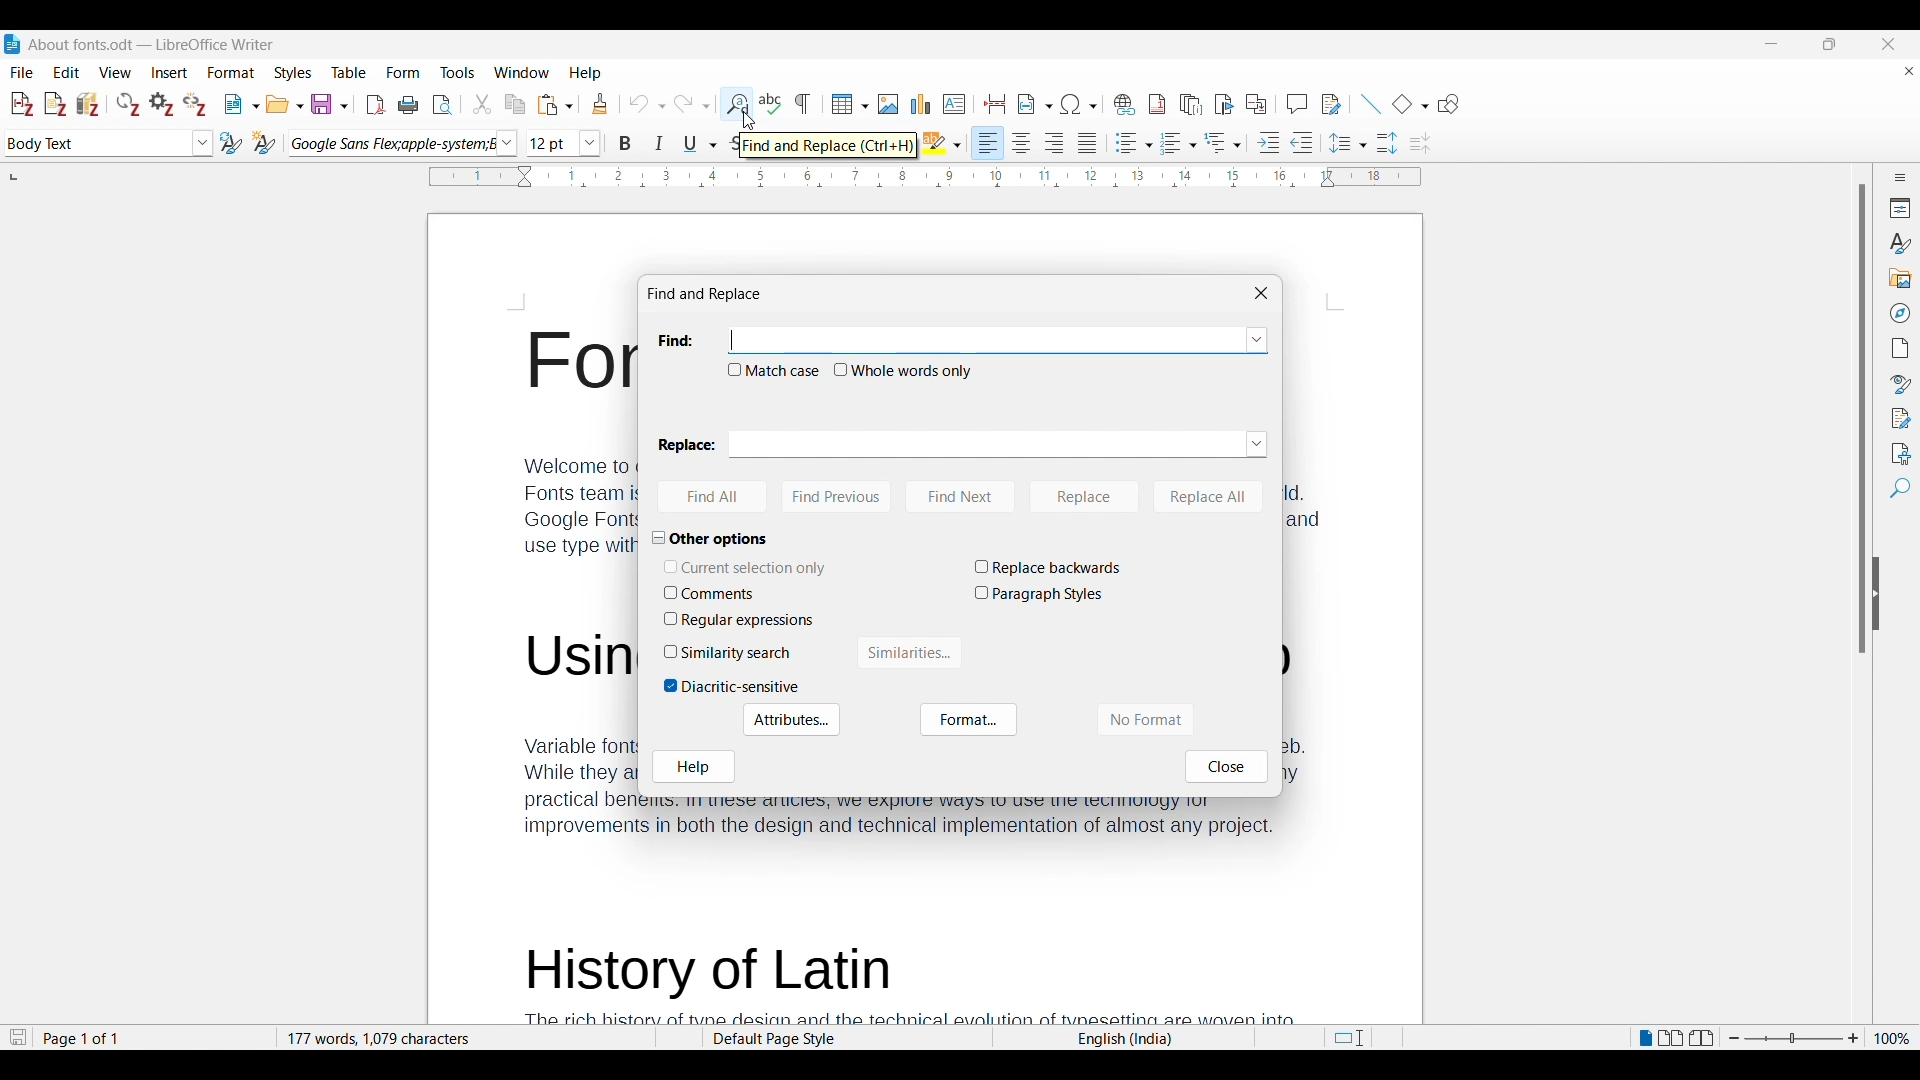  Describe the element at coordinates (985, 341) in the screenshot. I see `Enter text to find` at that location.